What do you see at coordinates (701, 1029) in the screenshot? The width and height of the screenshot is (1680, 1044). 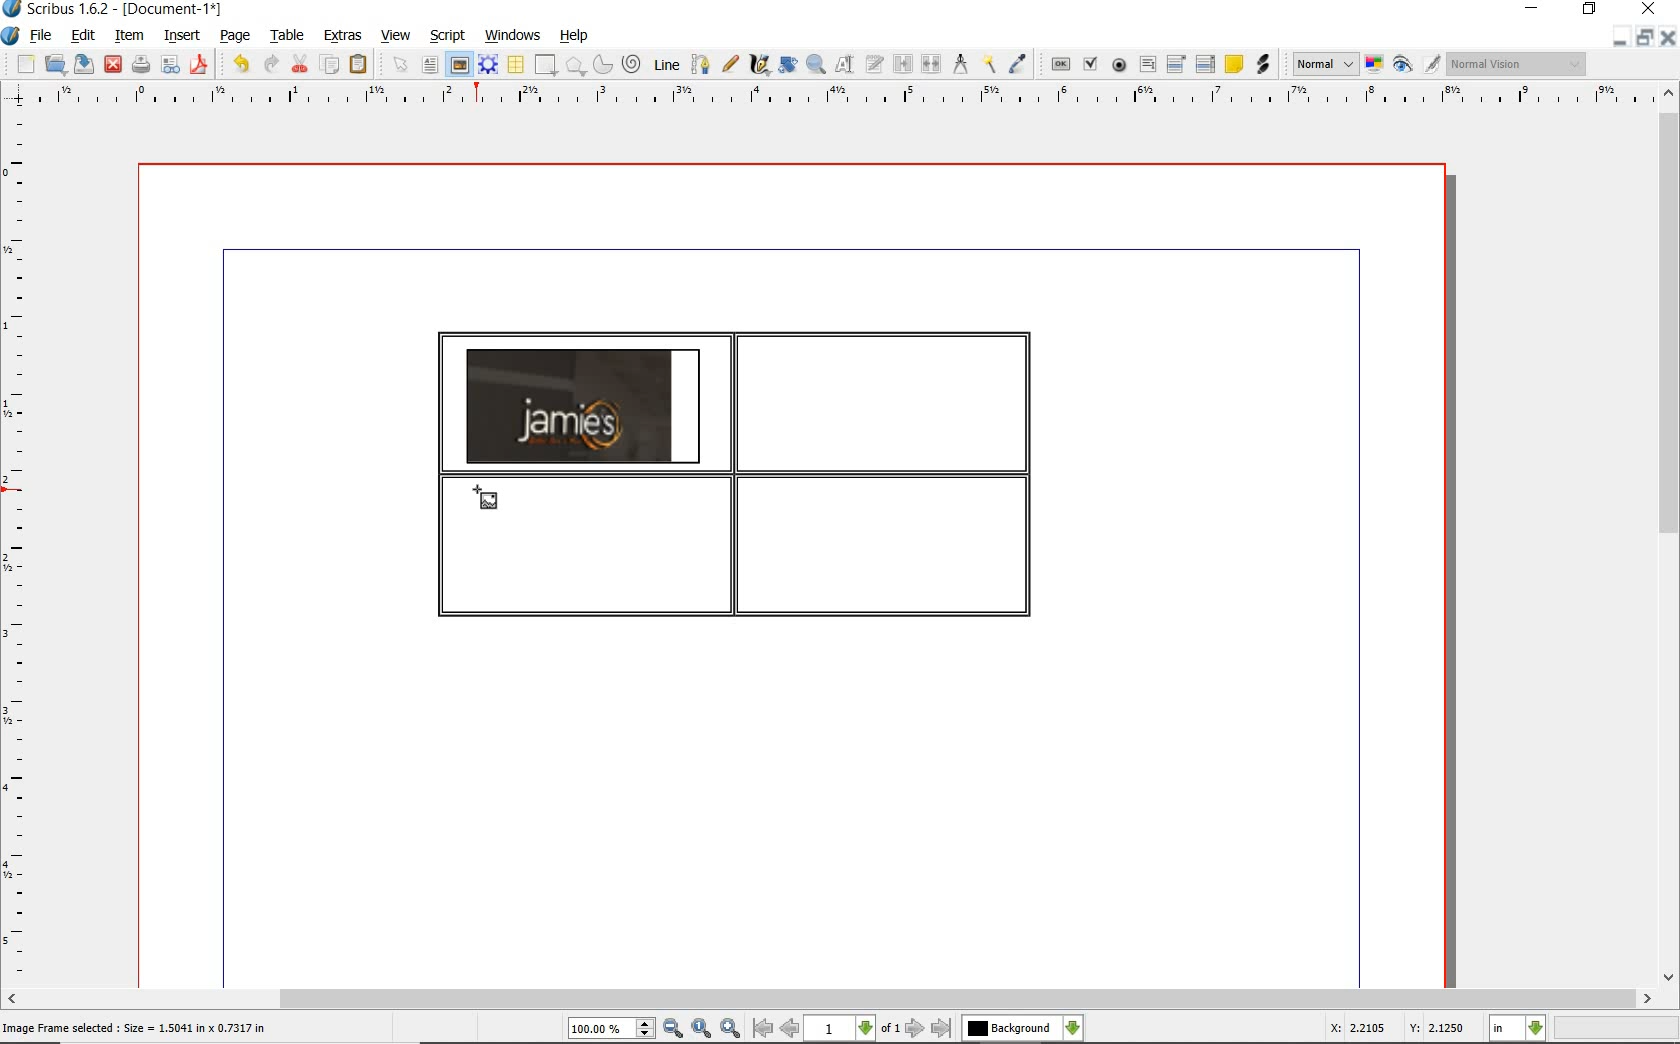 I see `zoom to` at bounding box center [701, 1029].